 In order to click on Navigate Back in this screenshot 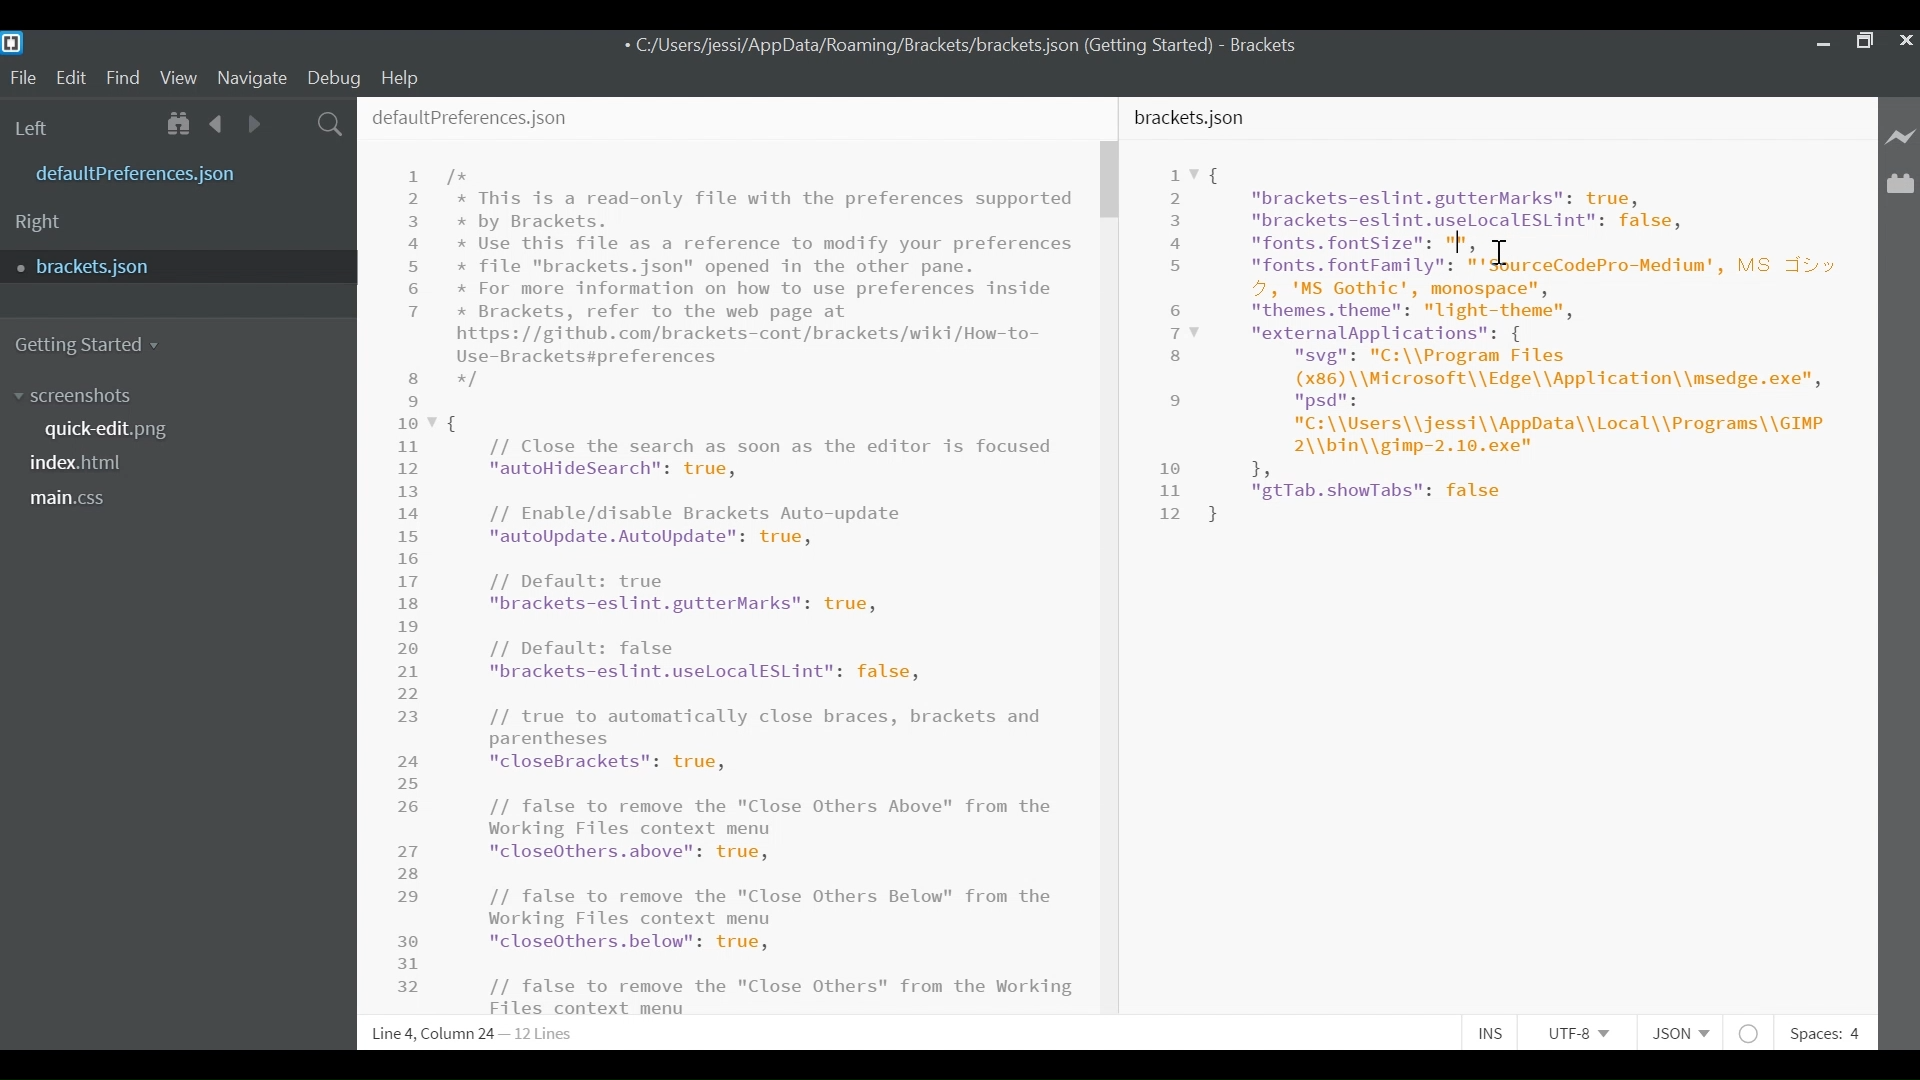, I will do `click(217, 123)`.